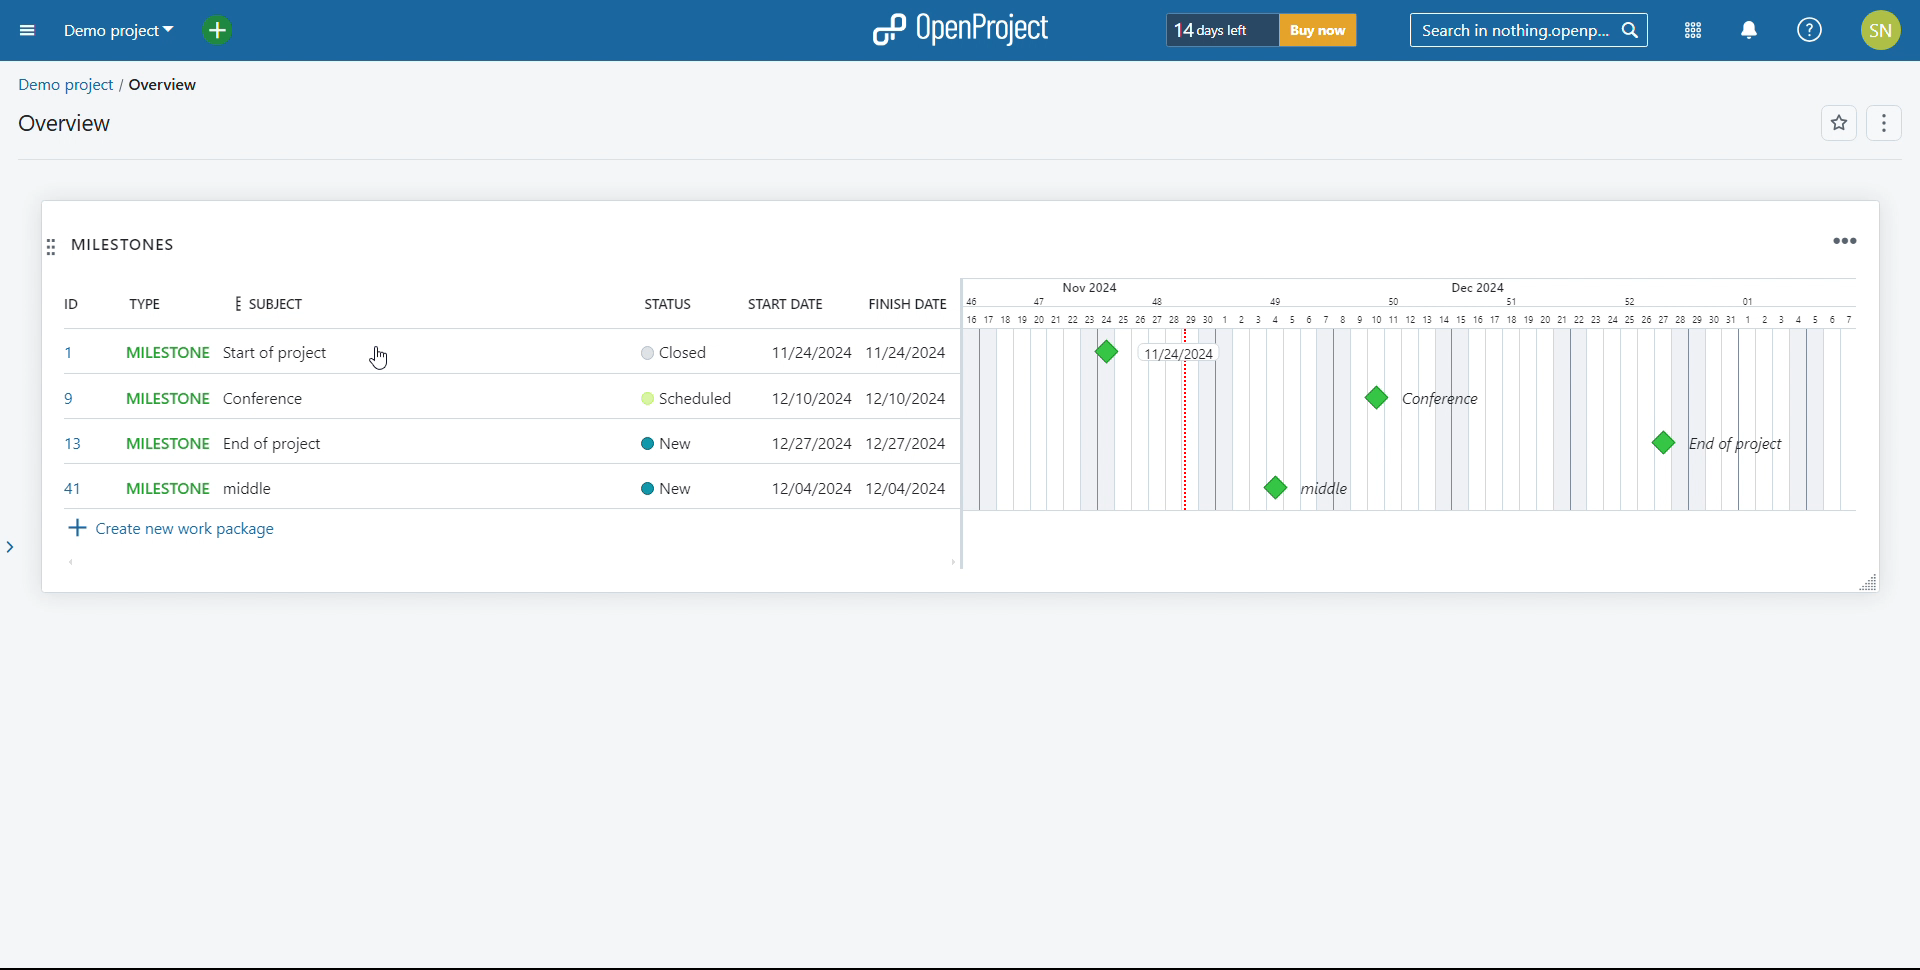  I want to click on calendar view, so click(1415, 396).